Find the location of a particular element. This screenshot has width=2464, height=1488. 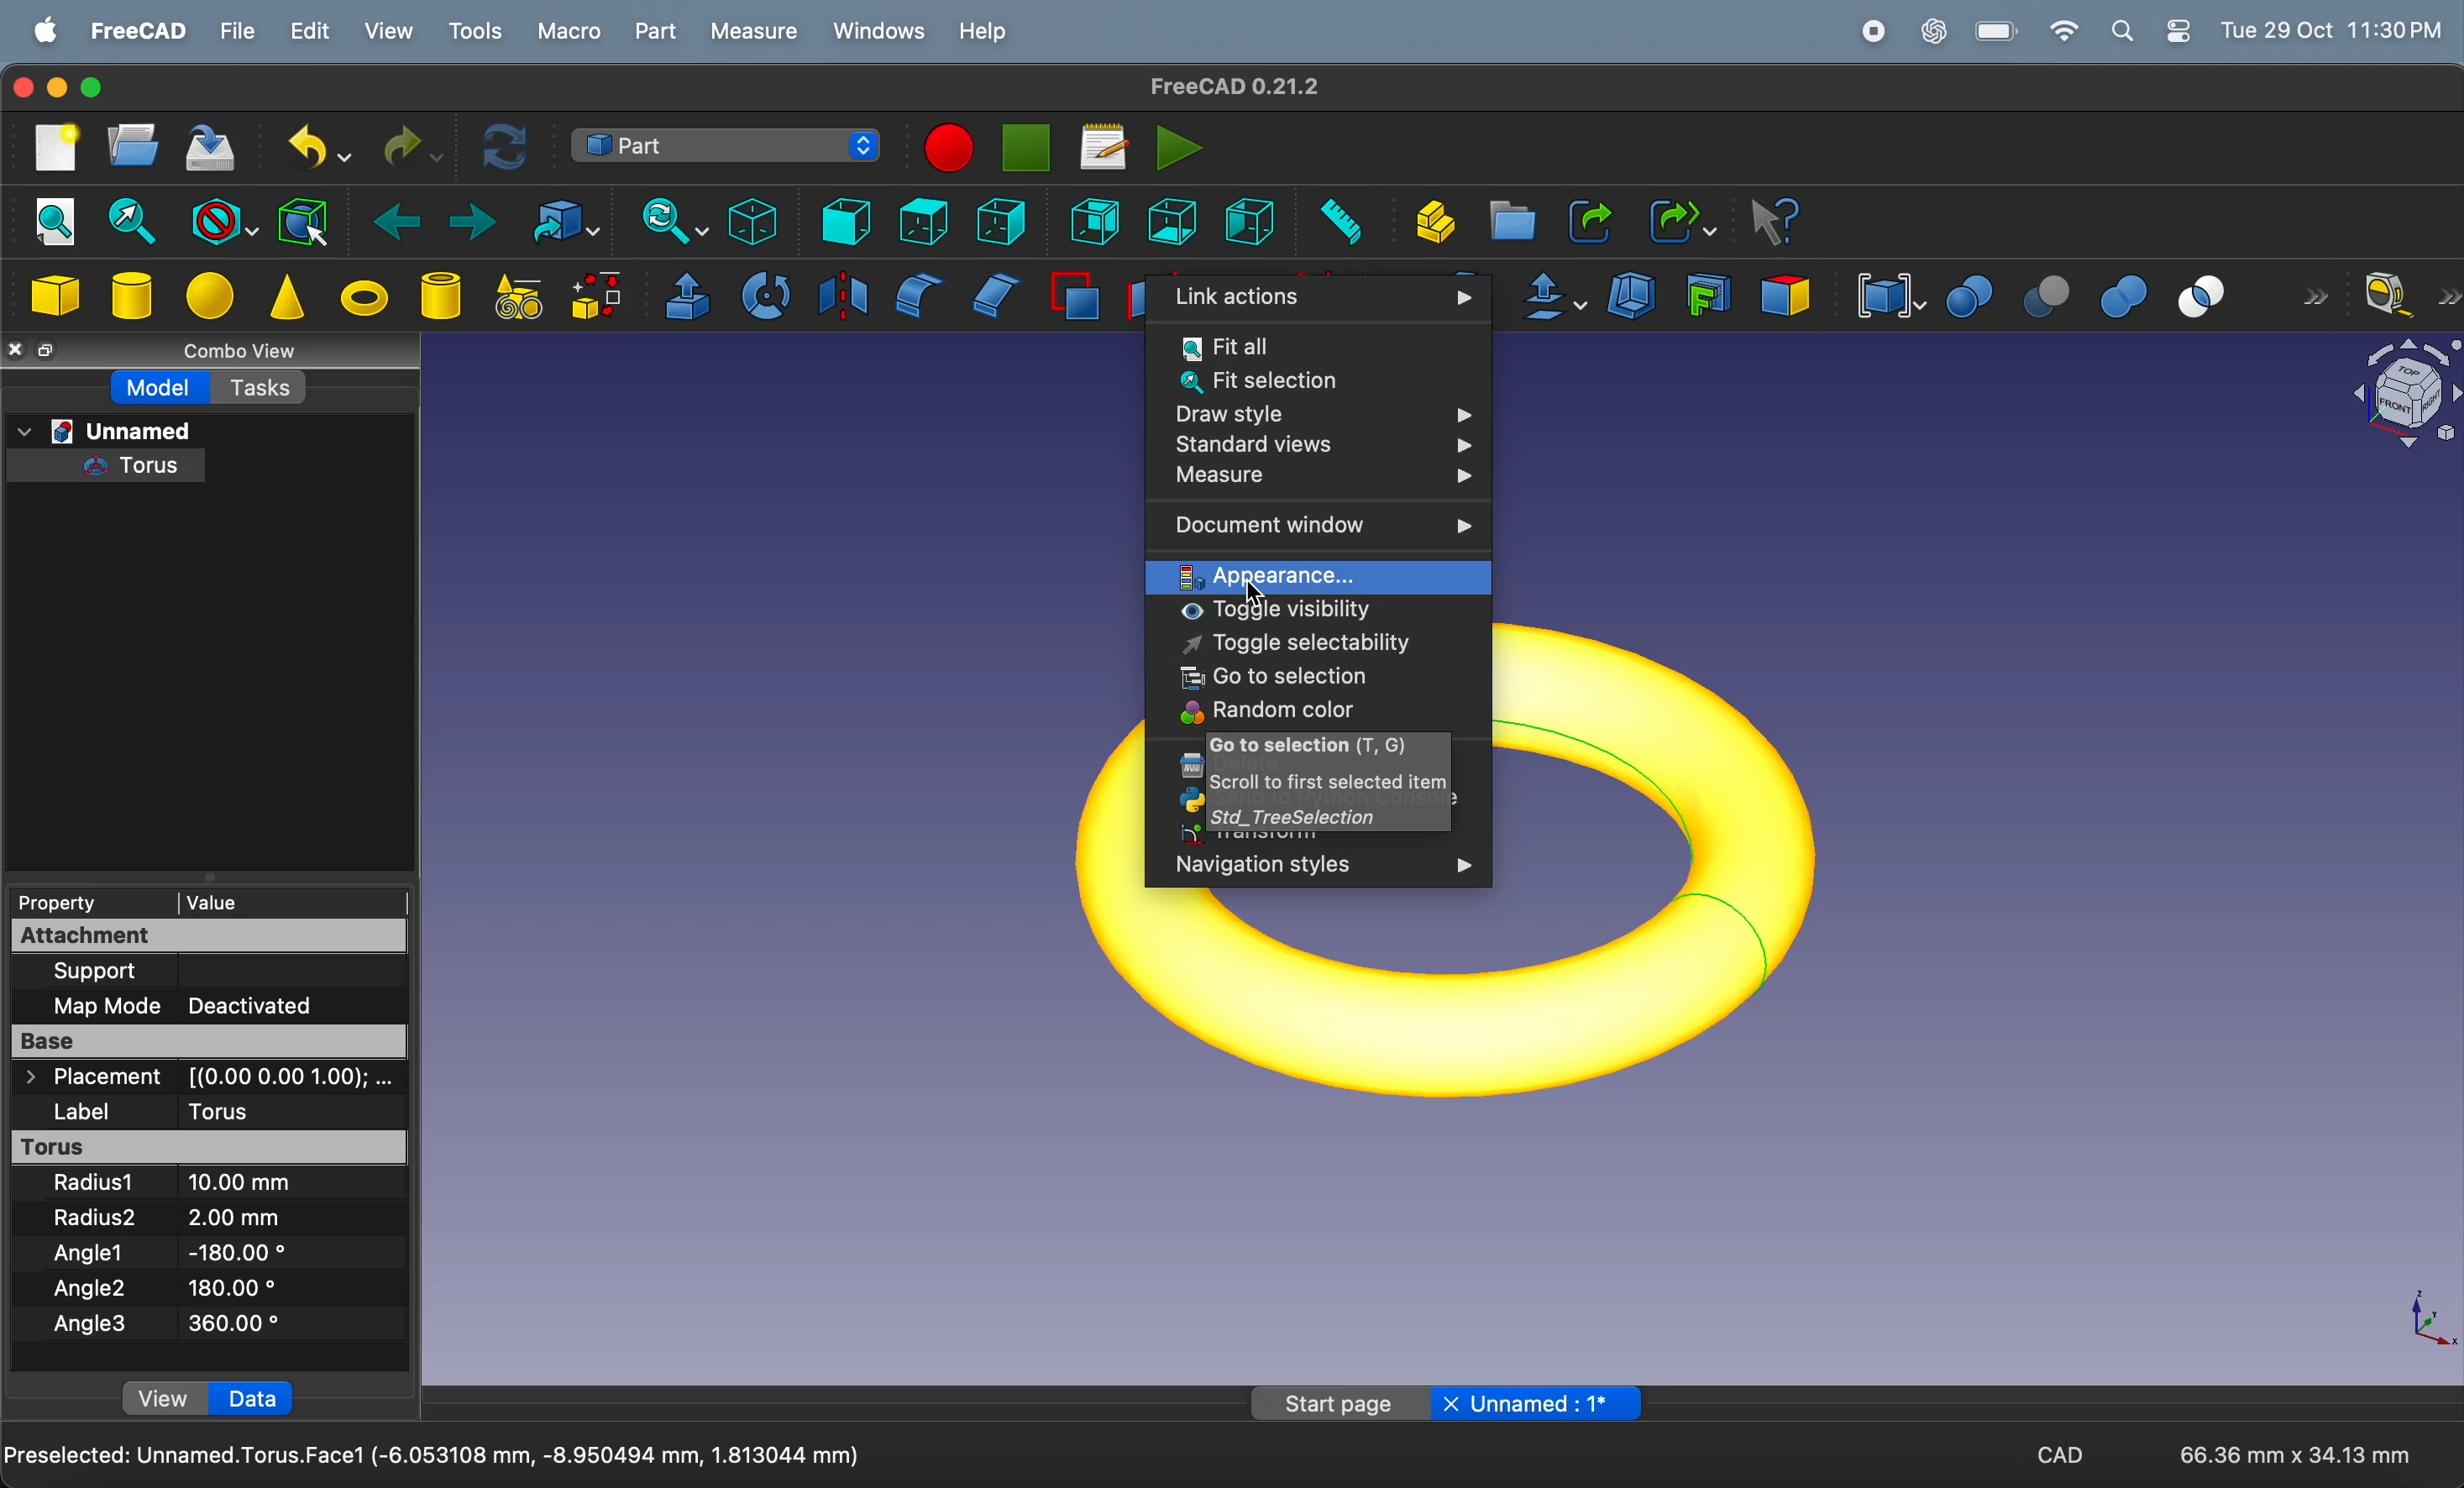

apple menu is located at coordinates (39, 28).